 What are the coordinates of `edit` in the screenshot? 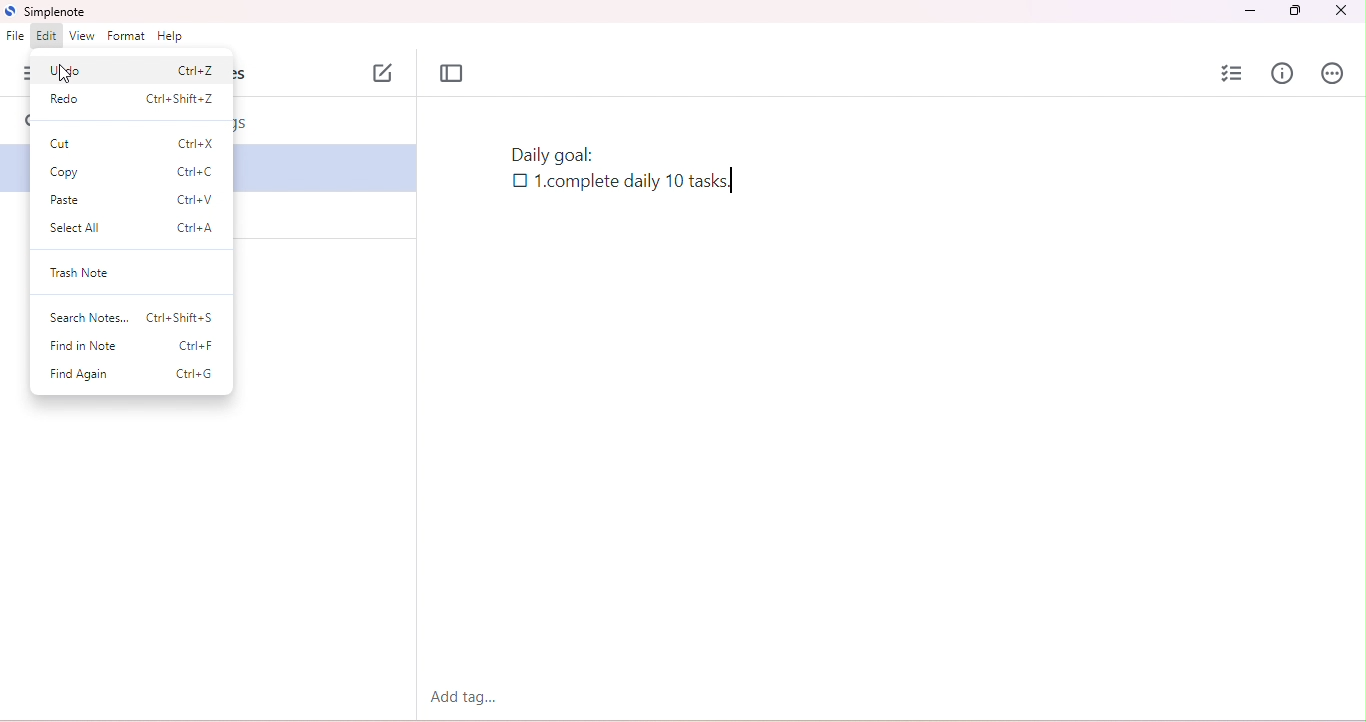 It's located at (48, 36).